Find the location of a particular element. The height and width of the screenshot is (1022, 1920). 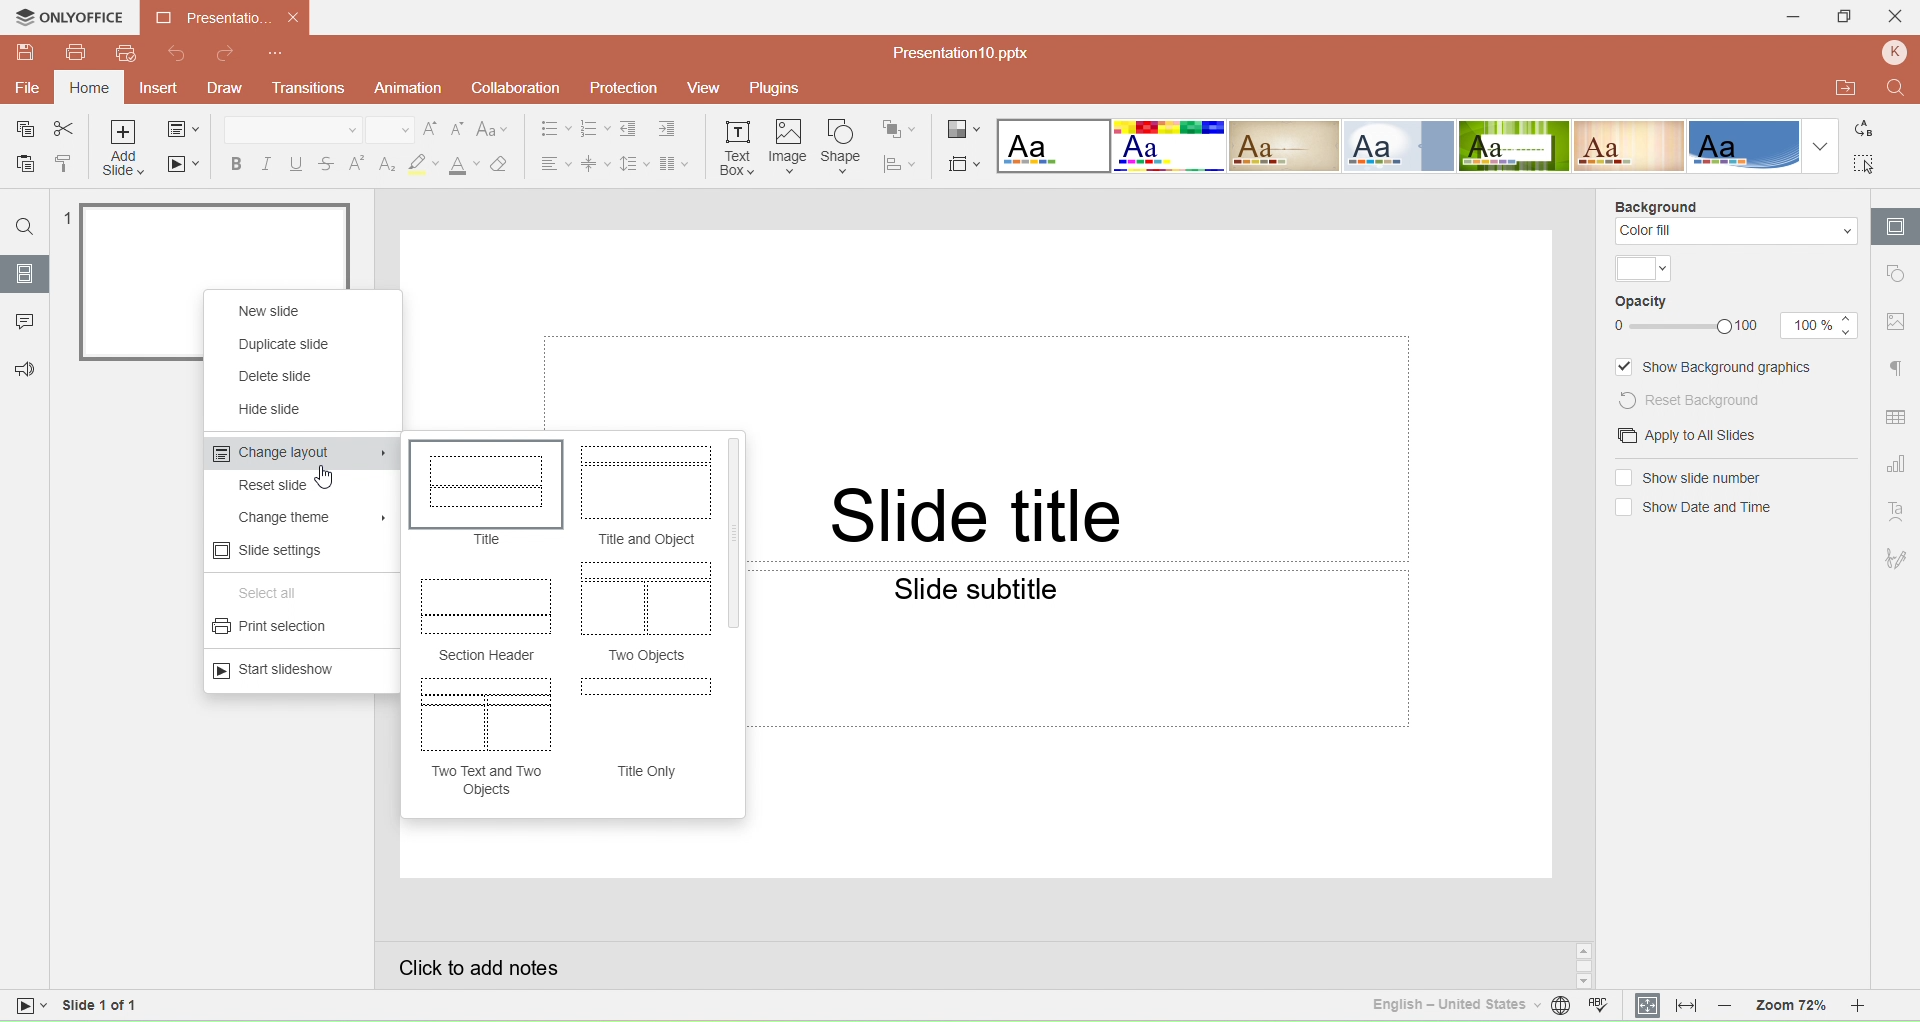

Clear style is located at coordinates (506, 163).